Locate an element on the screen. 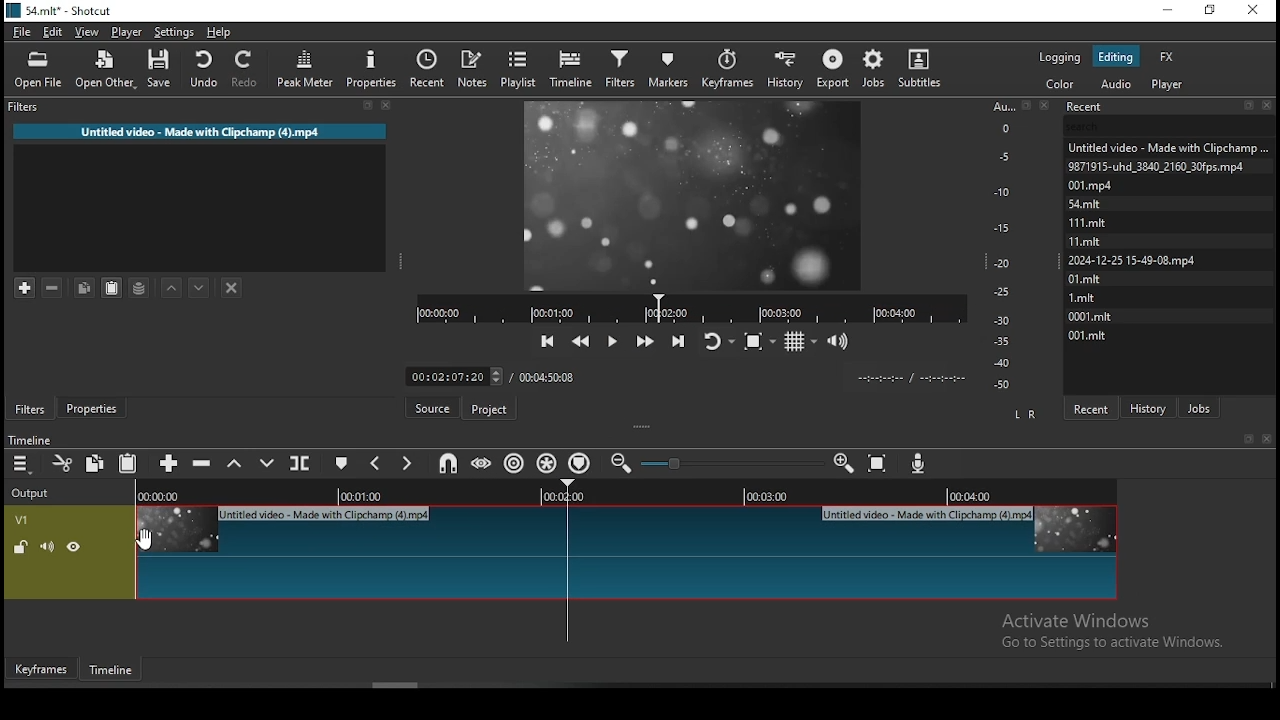 The height and width of the screenshot is (720, 1280). timeline is located at coordinates (27, 439).